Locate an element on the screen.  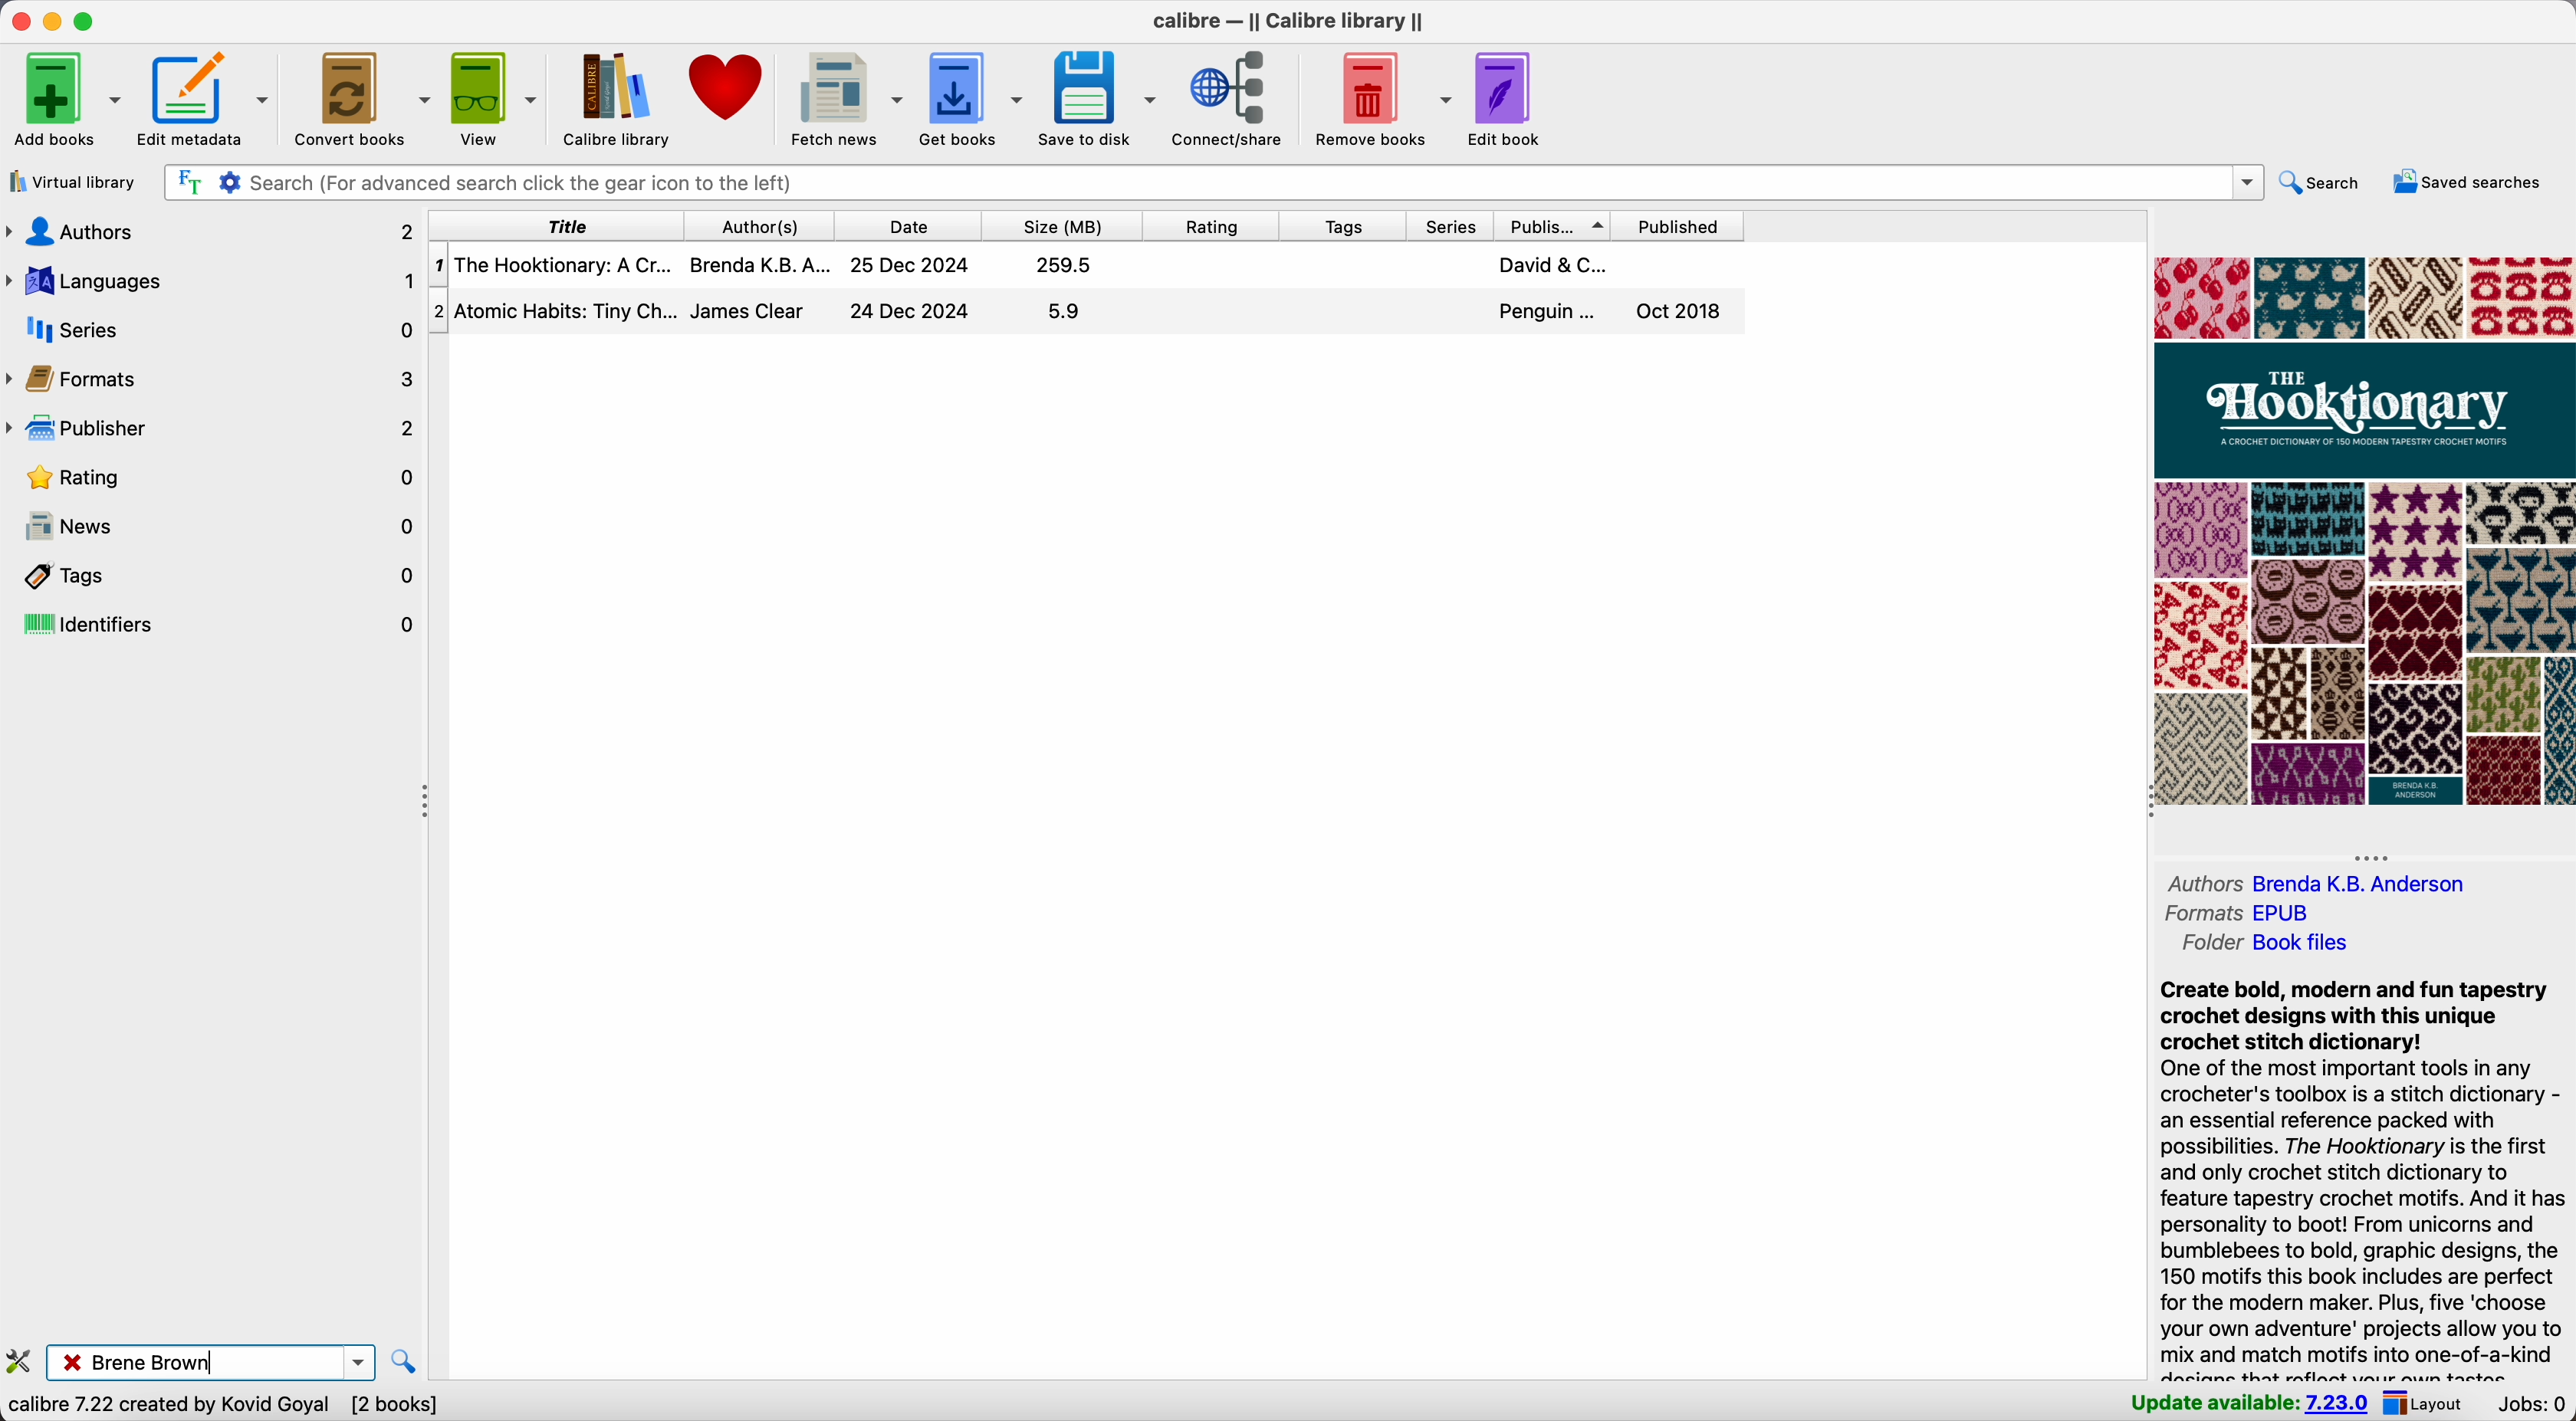
author(s) is located at coordinates (765, 226).